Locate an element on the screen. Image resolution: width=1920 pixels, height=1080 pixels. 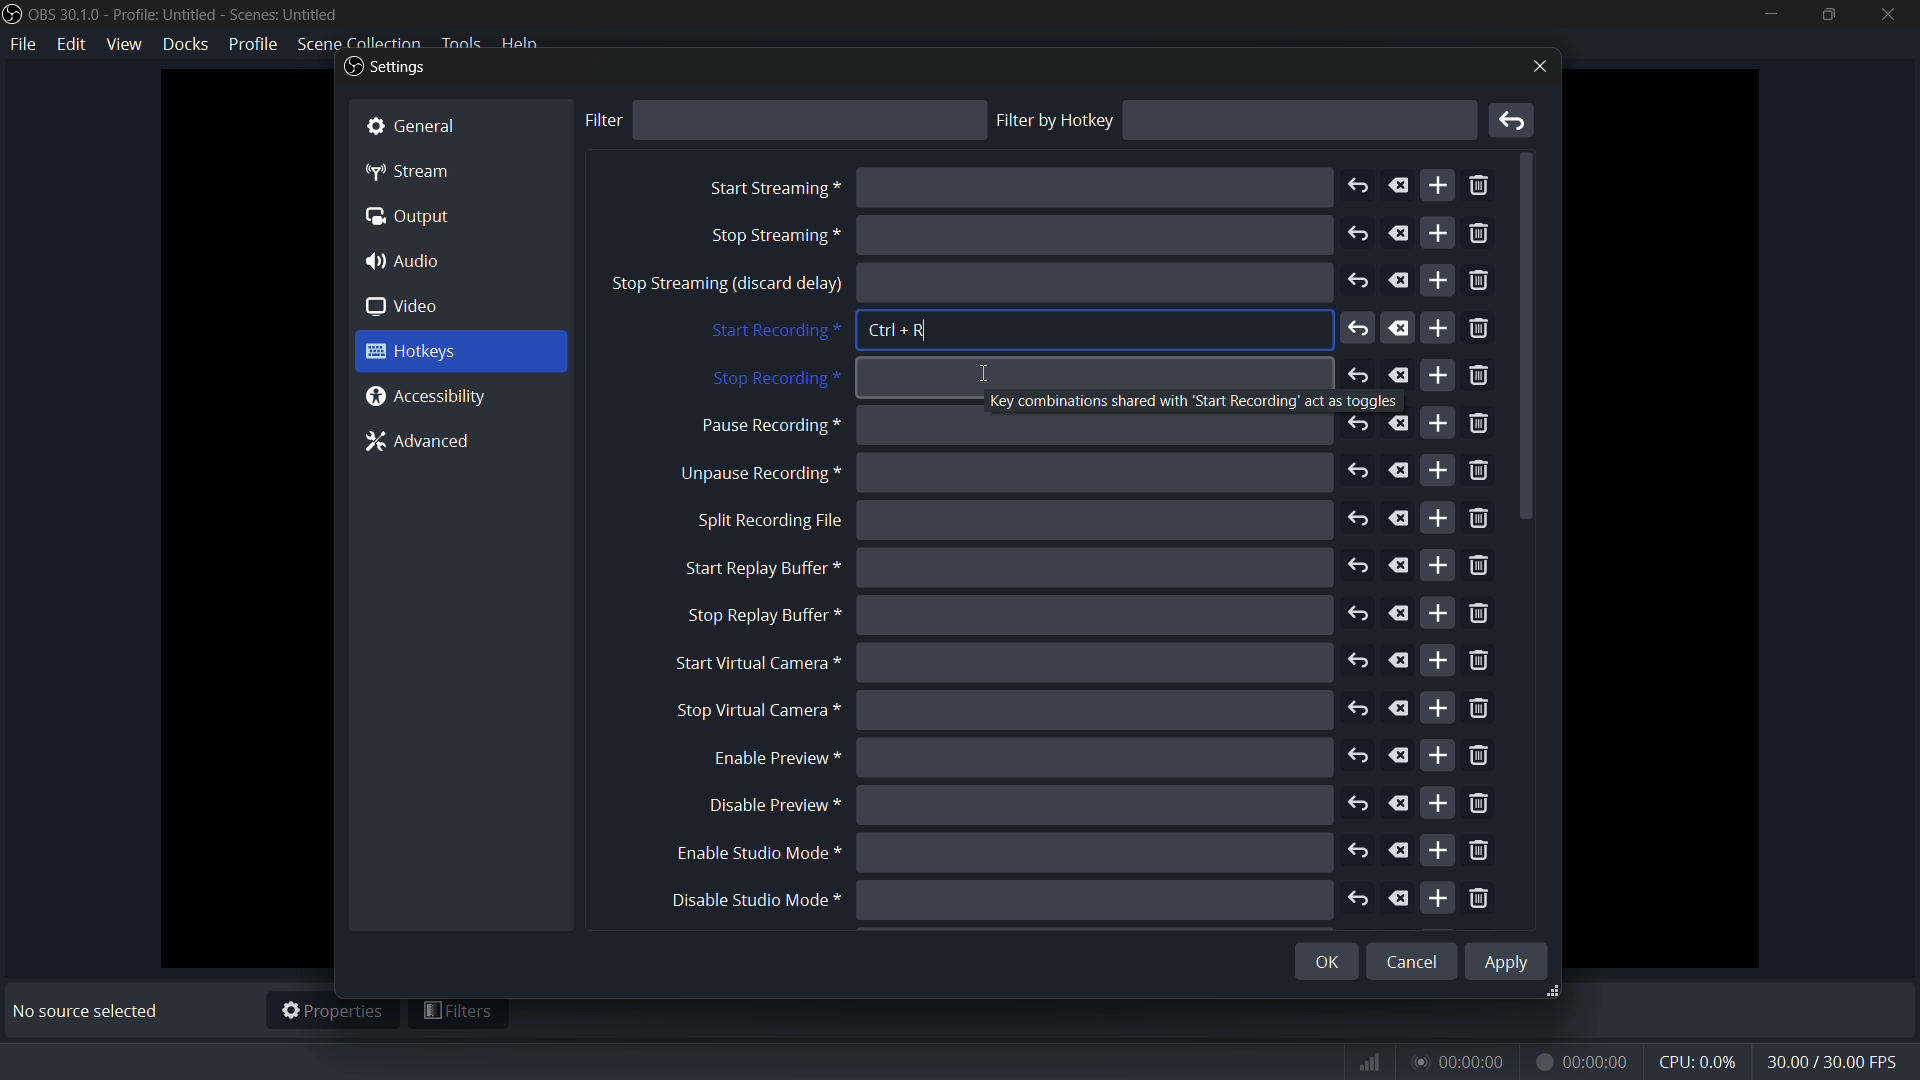
delete is located at coordinates (1400, 423).